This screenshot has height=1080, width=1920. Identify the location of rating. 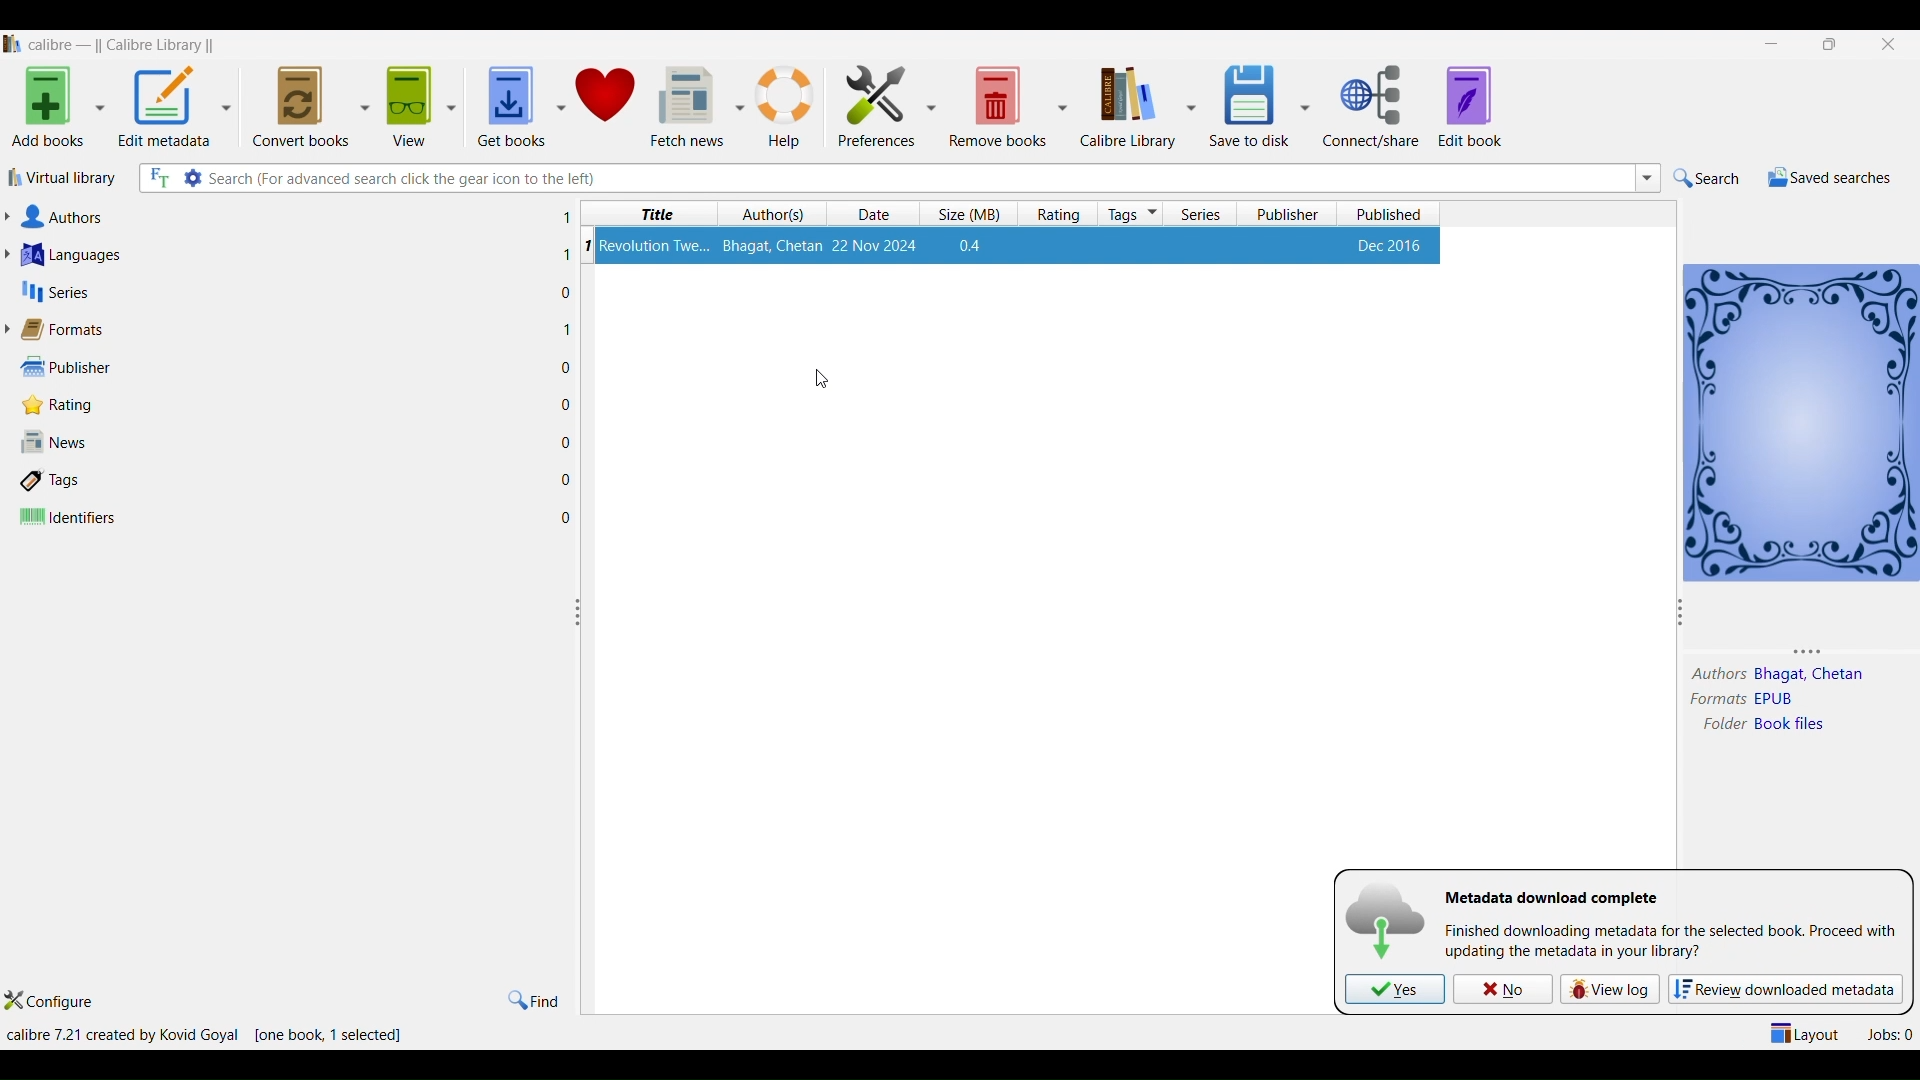
(53, 405).